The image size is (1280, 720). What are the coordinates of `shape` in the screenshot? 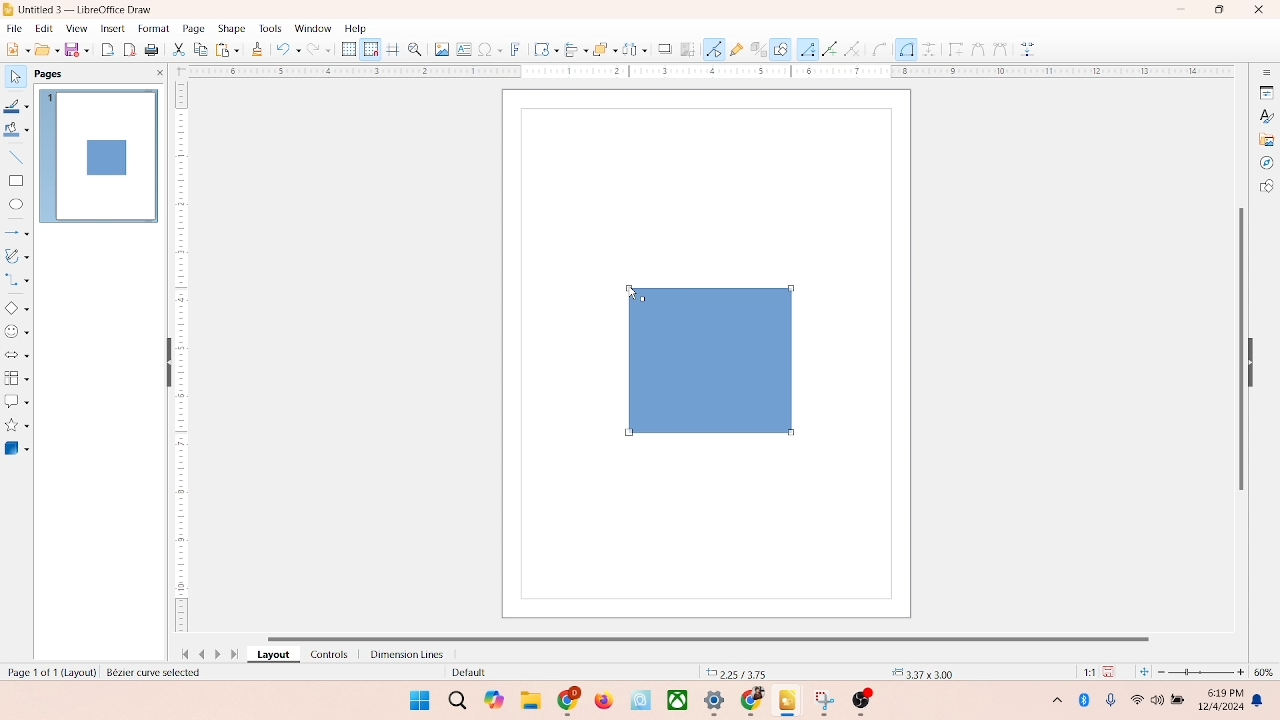 It's located at (231, 28).